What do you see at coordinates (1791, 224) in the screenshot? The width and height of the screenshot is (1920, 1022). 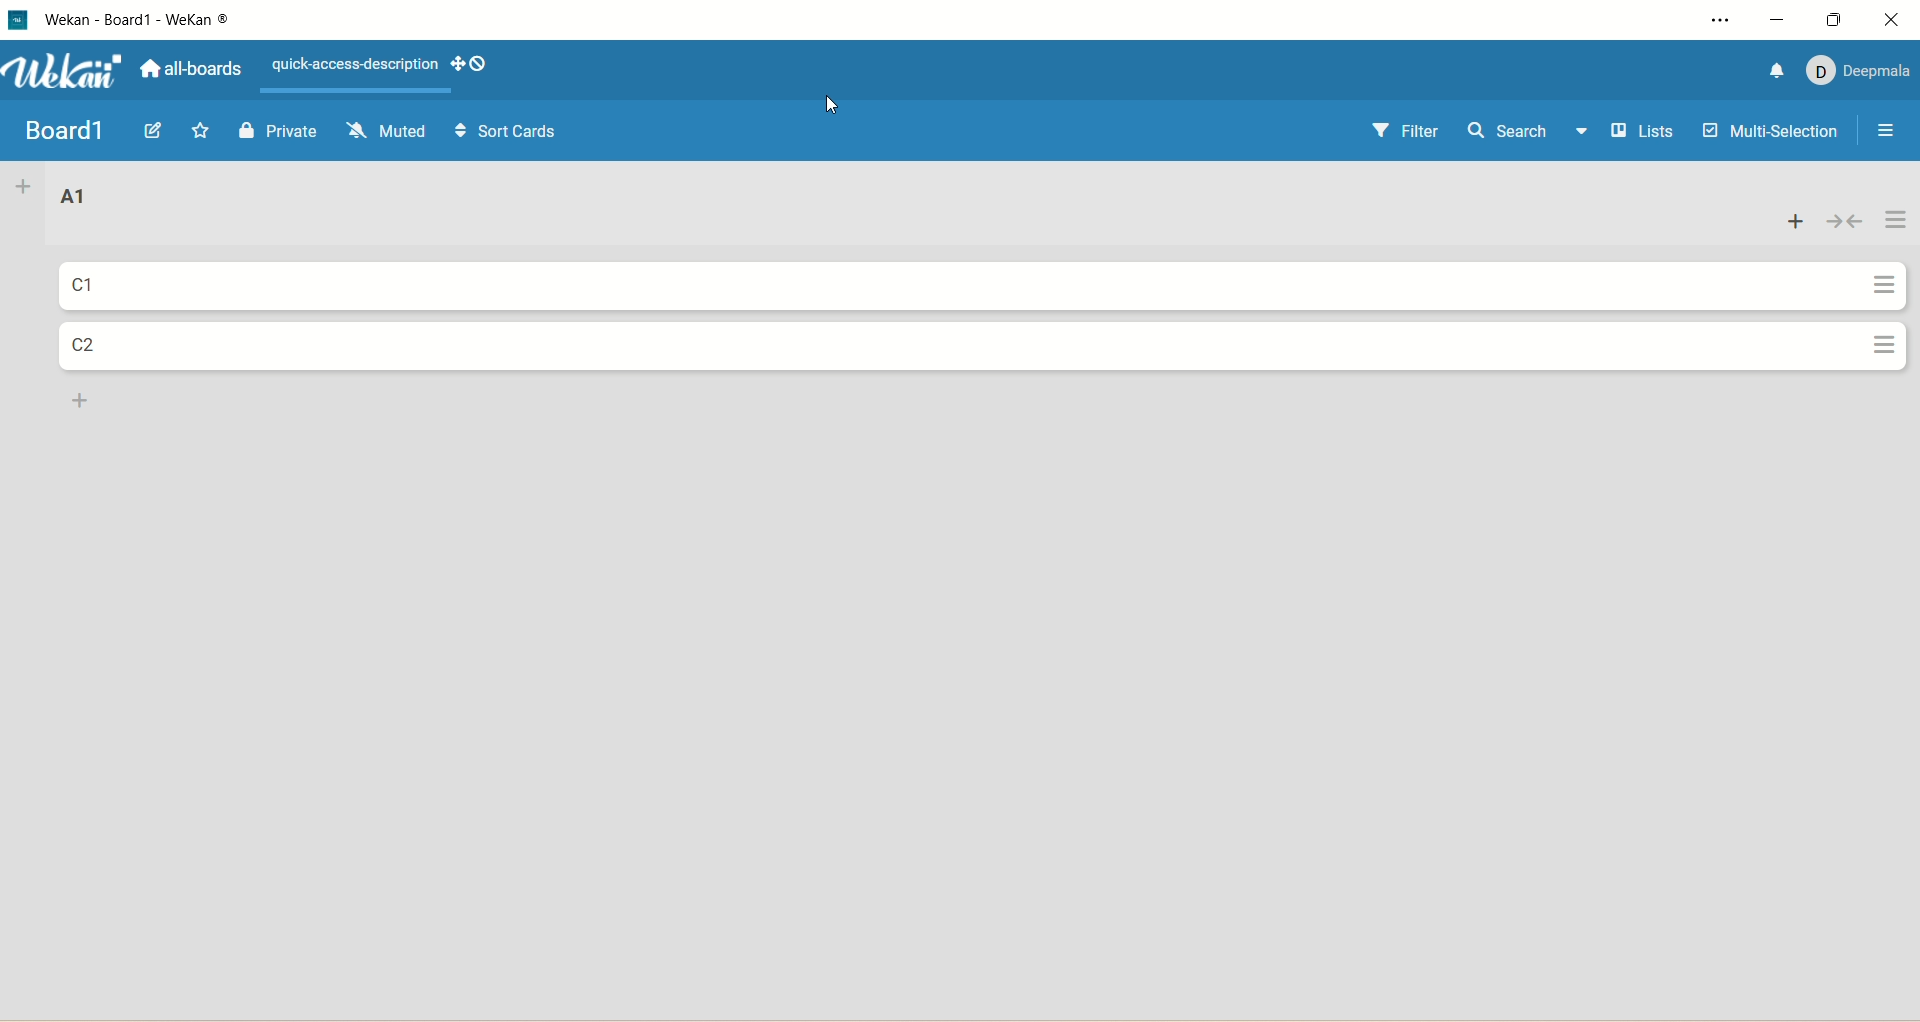 I see `add` at bounding box center [1791, 224].